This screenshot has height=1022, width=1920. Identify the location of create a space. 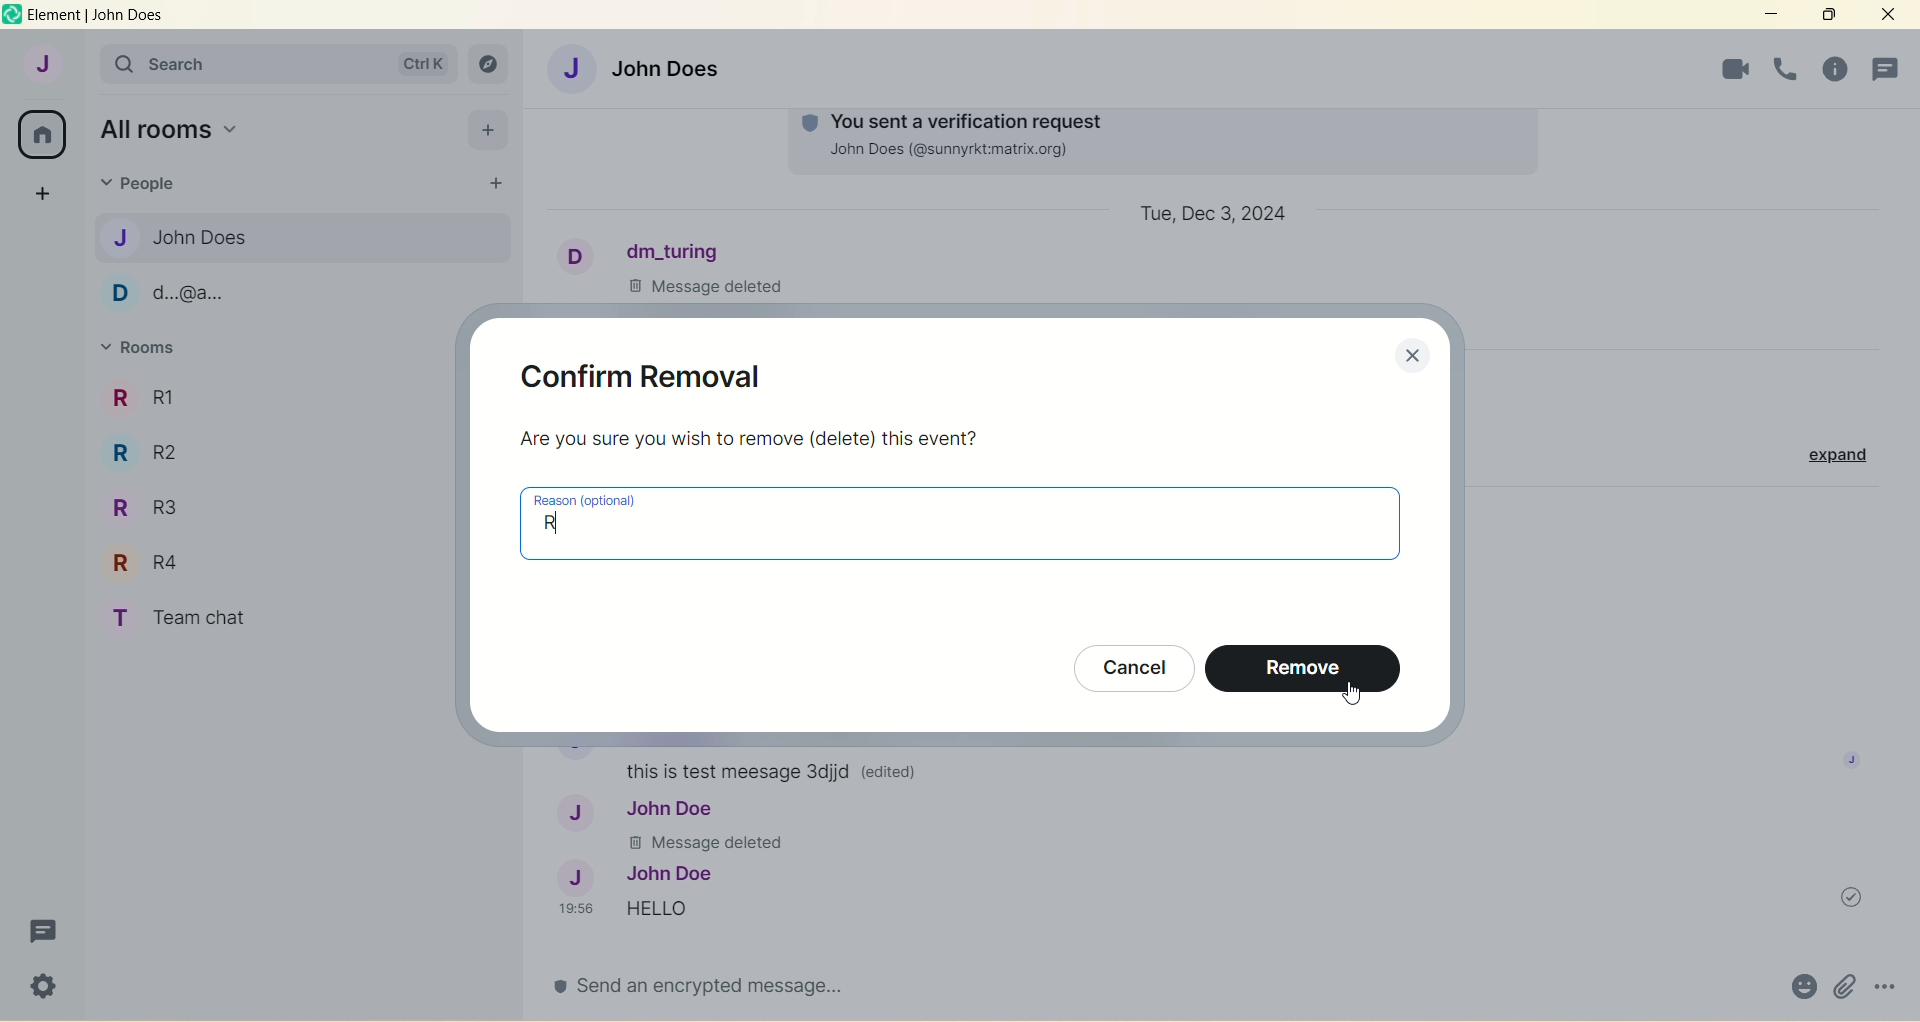
(44, 195).